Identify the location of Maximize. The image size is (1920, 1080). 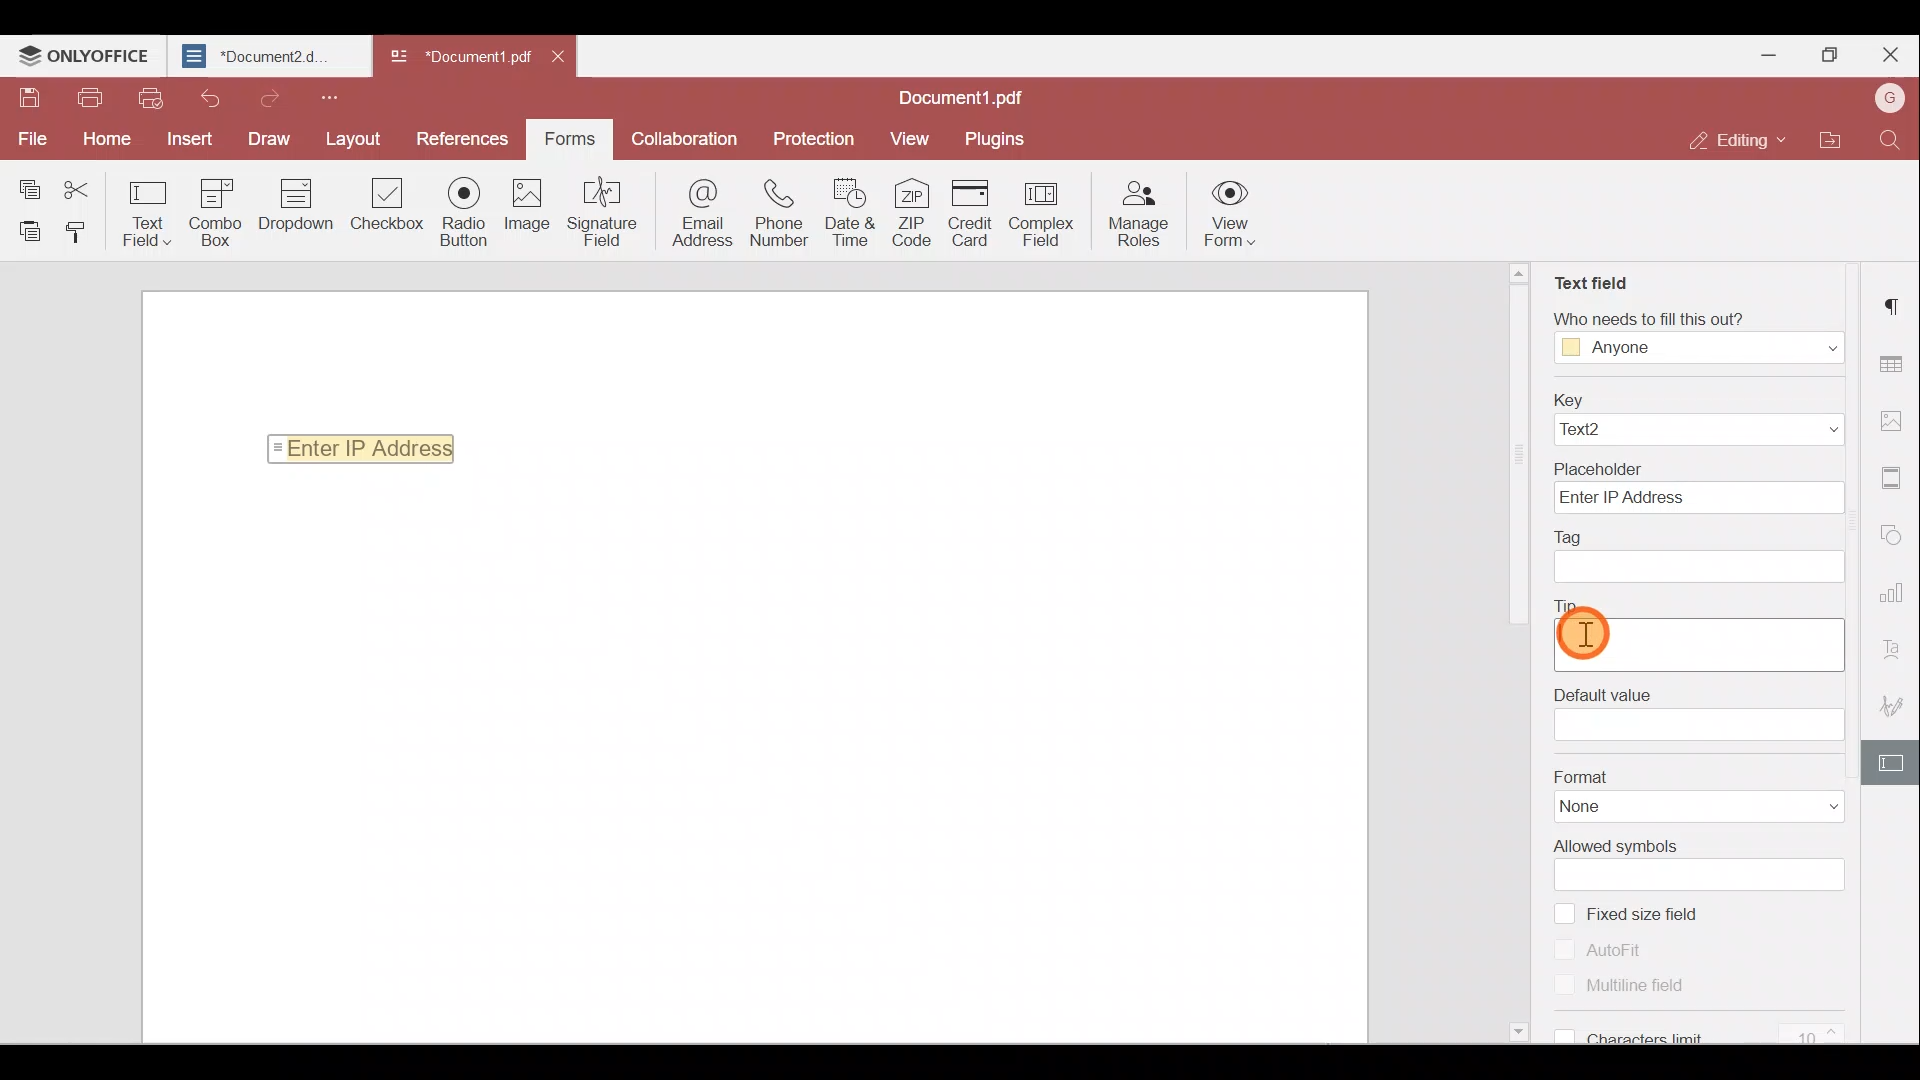
(1829, 50).